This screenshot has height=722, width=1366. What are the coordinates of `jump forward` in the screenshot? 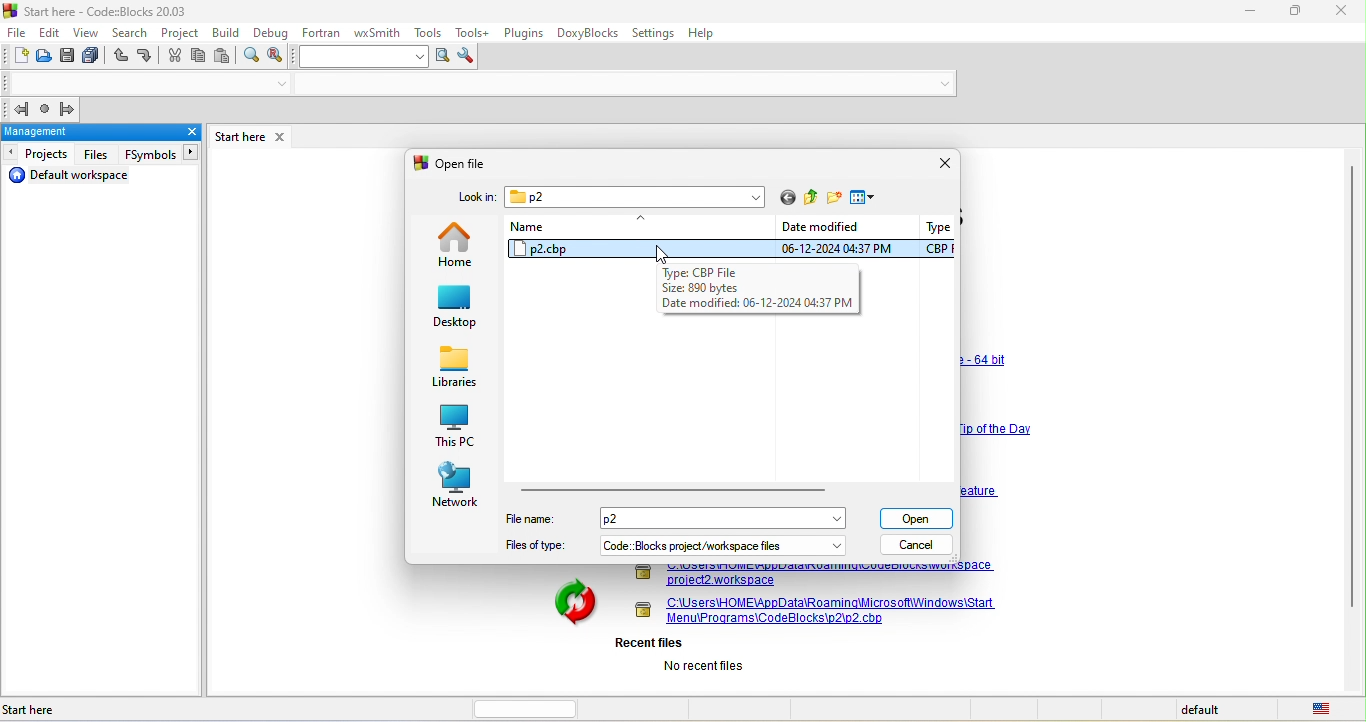 It's located at (71, 107).